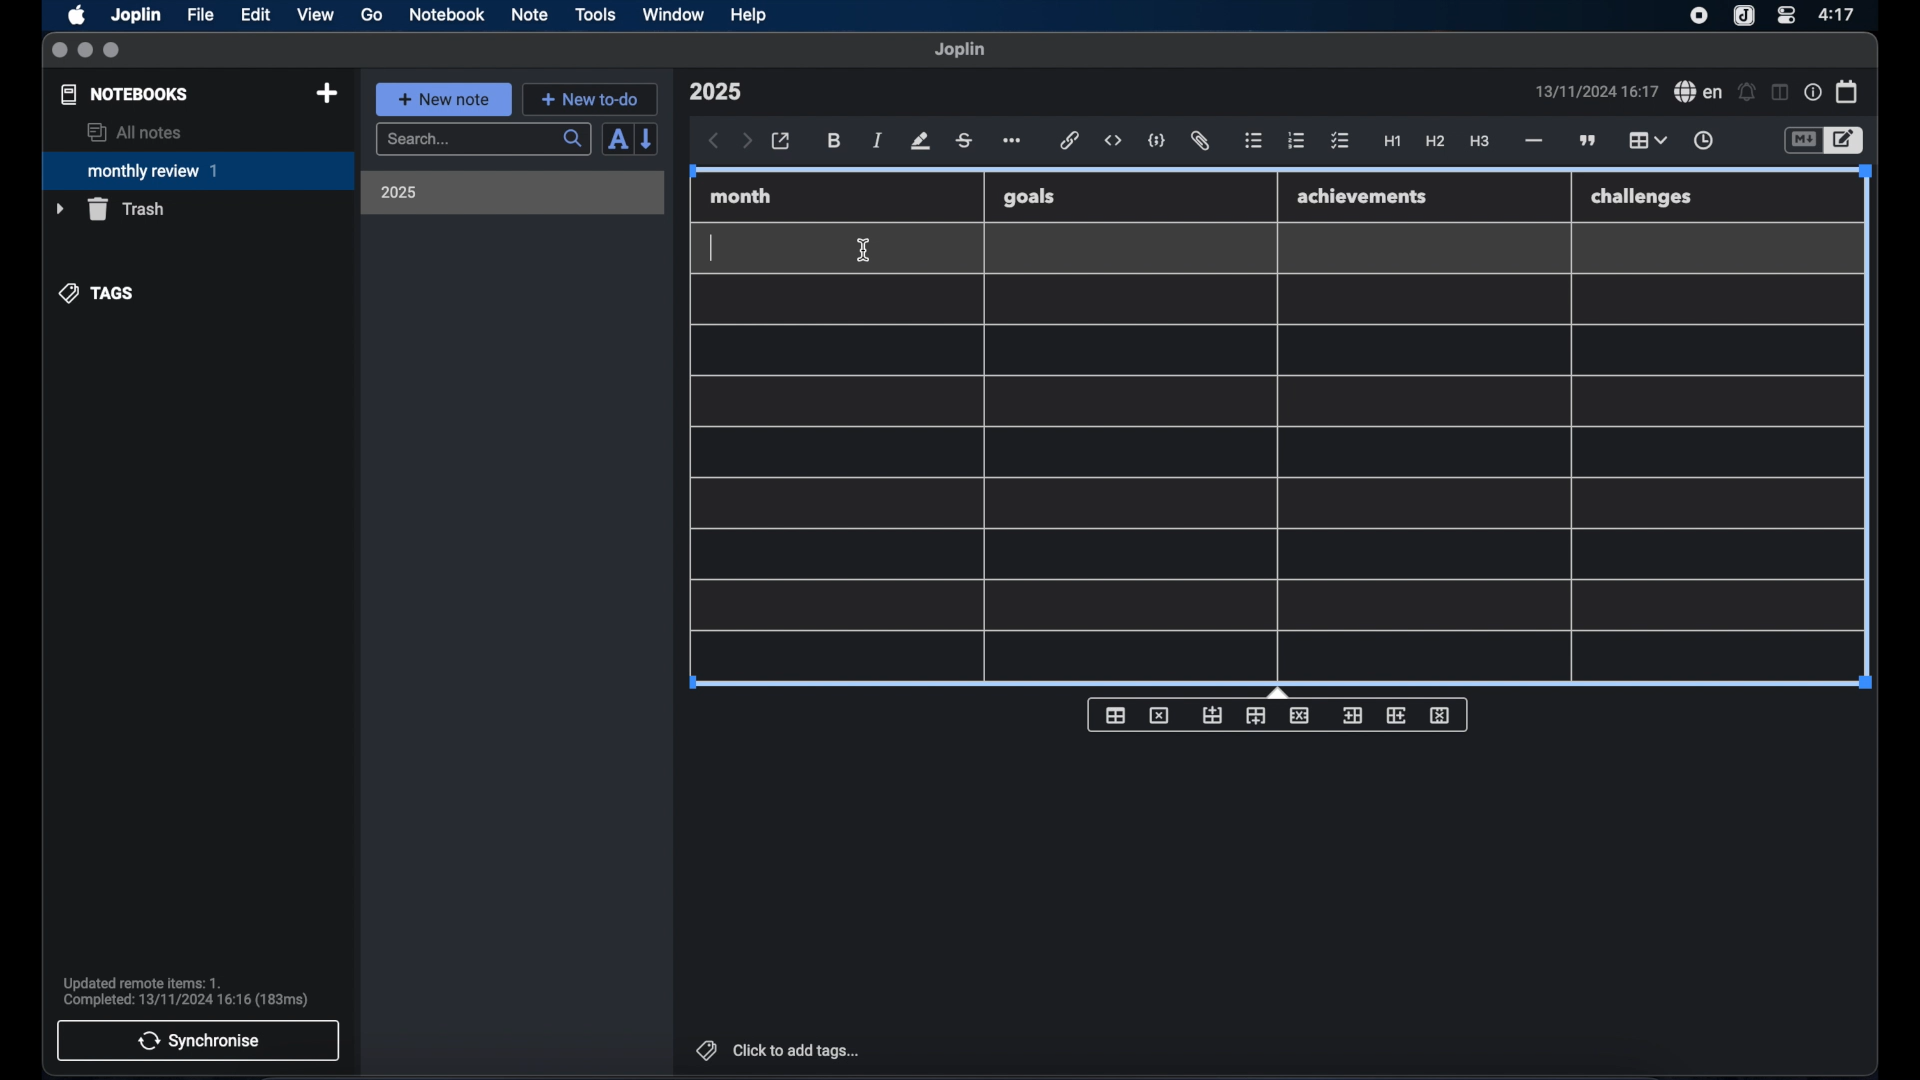 This screenshot has width=1920, height=1080. What do you see at coordinates (1699, 92) in the screenshot?
I see `spel check` at bounding box center [1699, 92].